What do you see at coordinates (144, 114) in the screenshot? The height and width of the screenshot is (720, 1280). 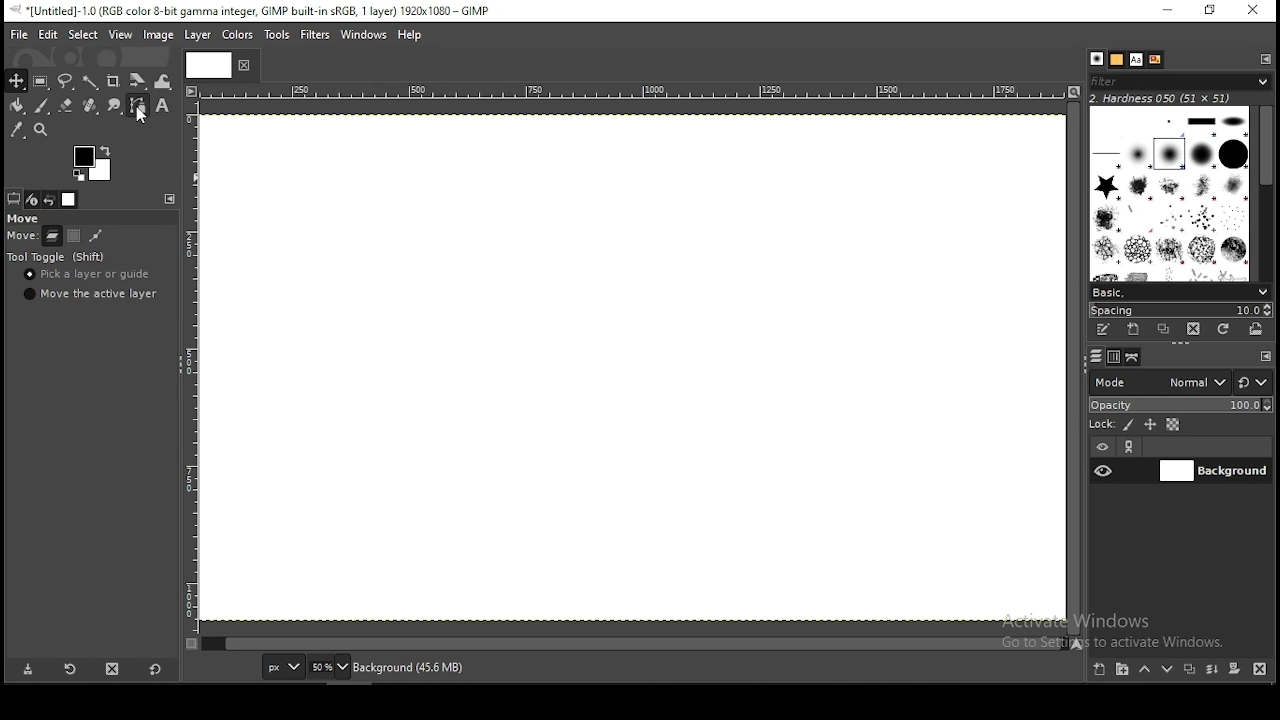 I see `mouse pointer` at bounding box center [144, 114].